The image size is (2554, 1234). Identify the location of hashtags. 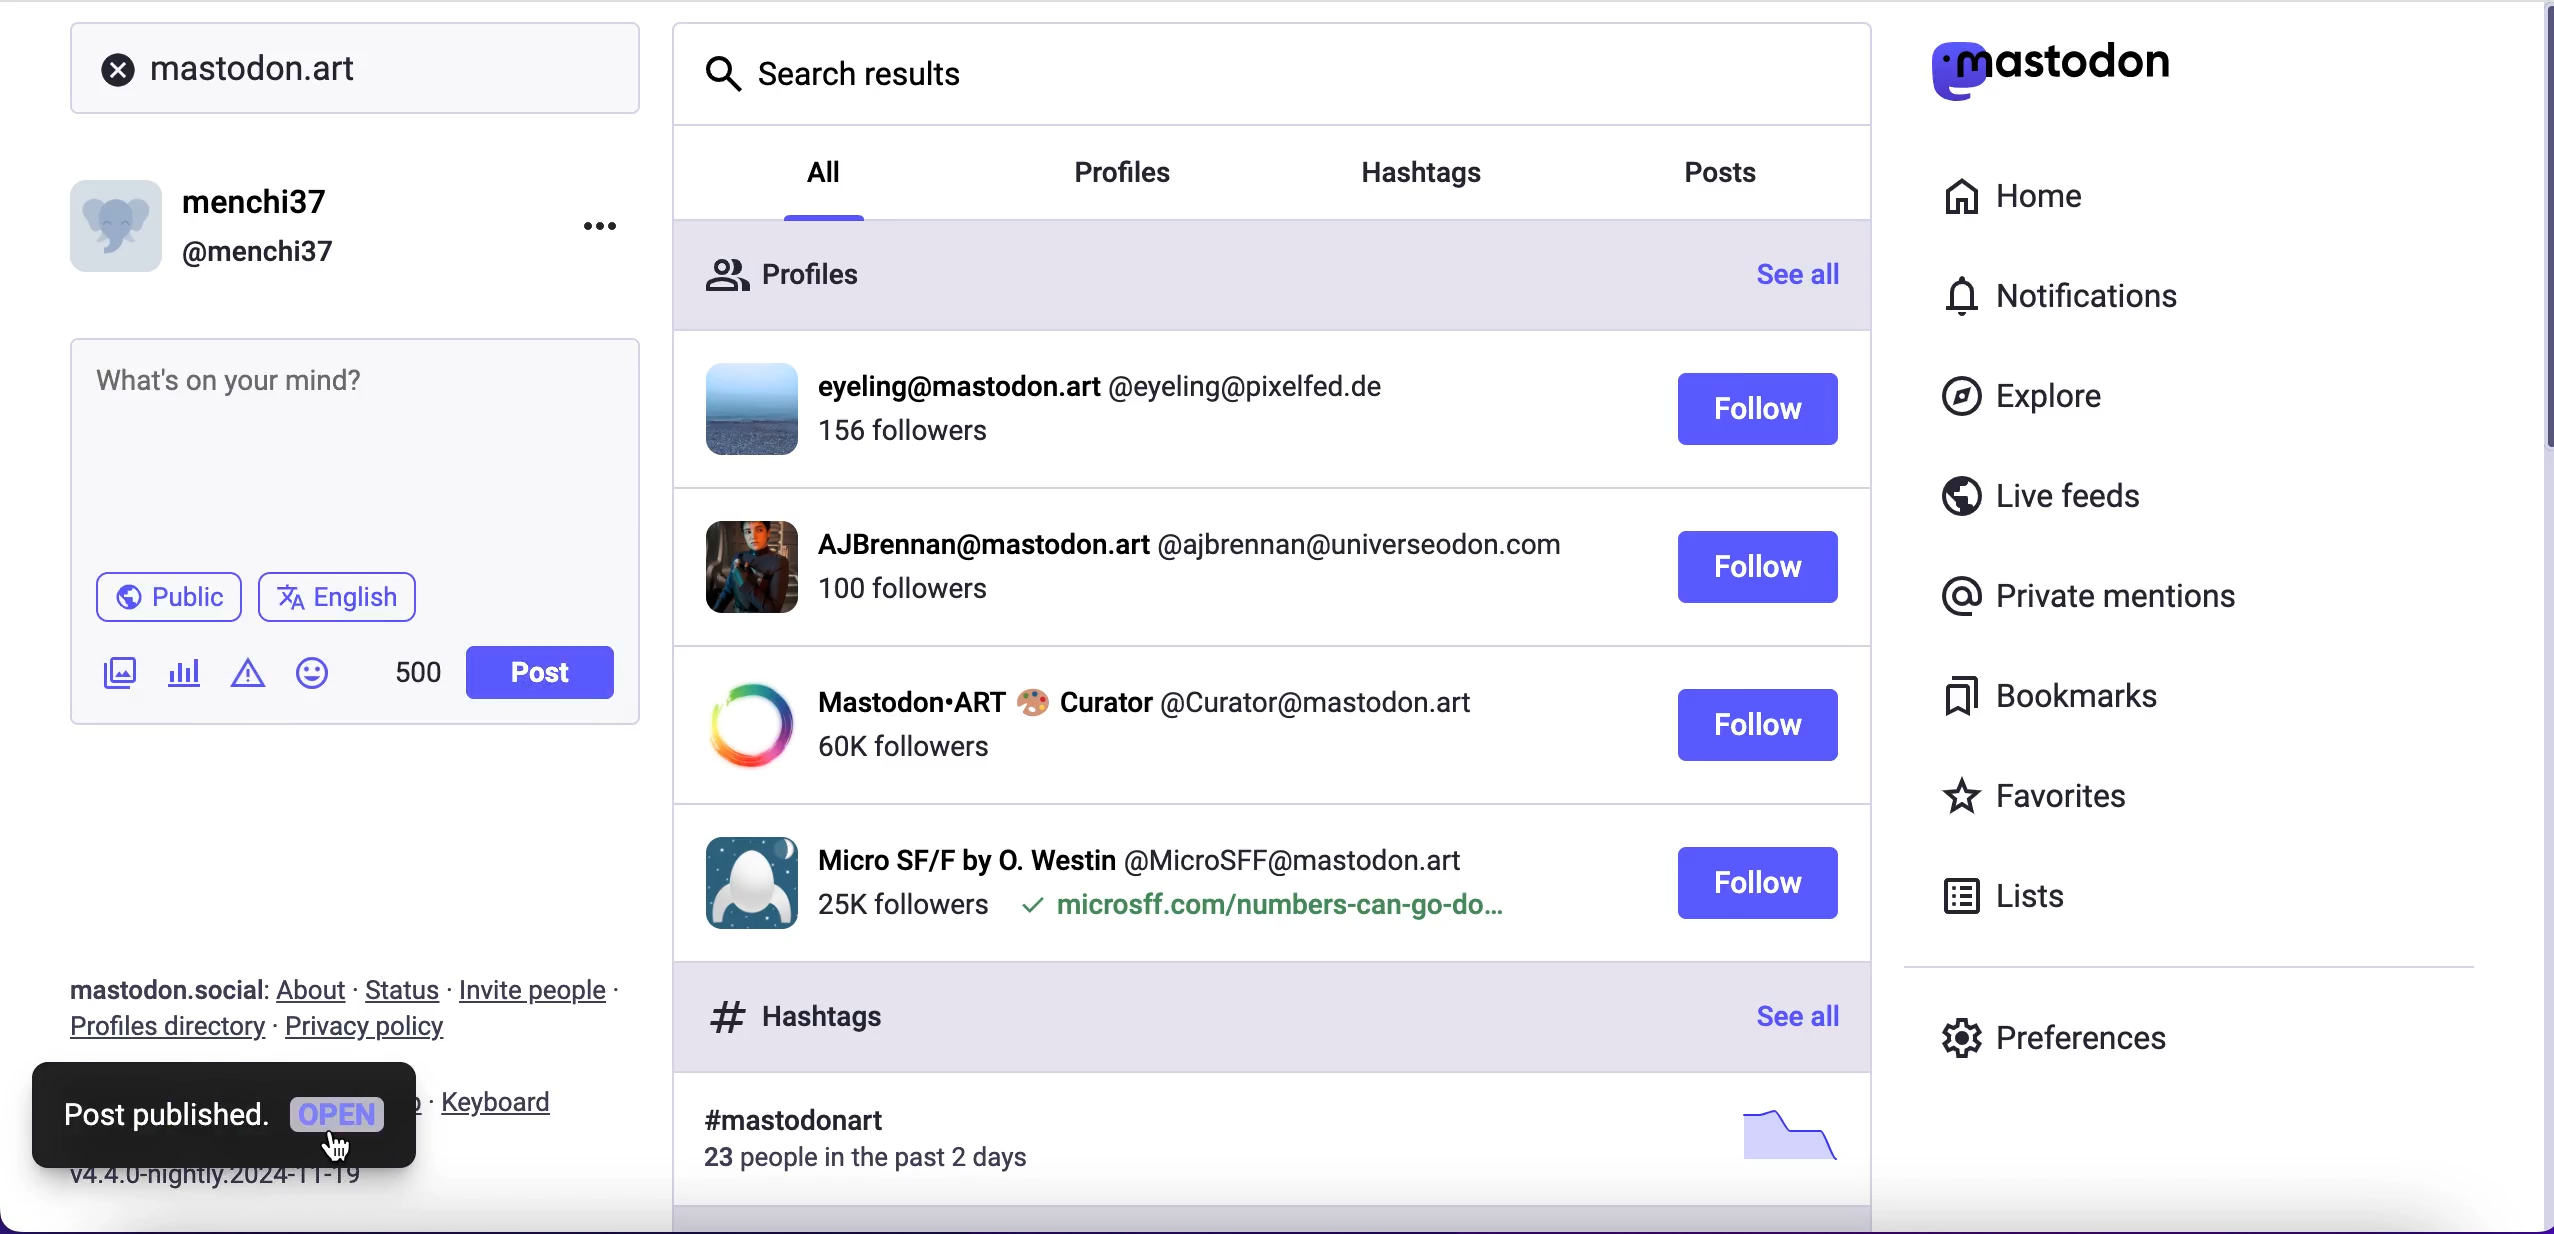
(787, 1016).